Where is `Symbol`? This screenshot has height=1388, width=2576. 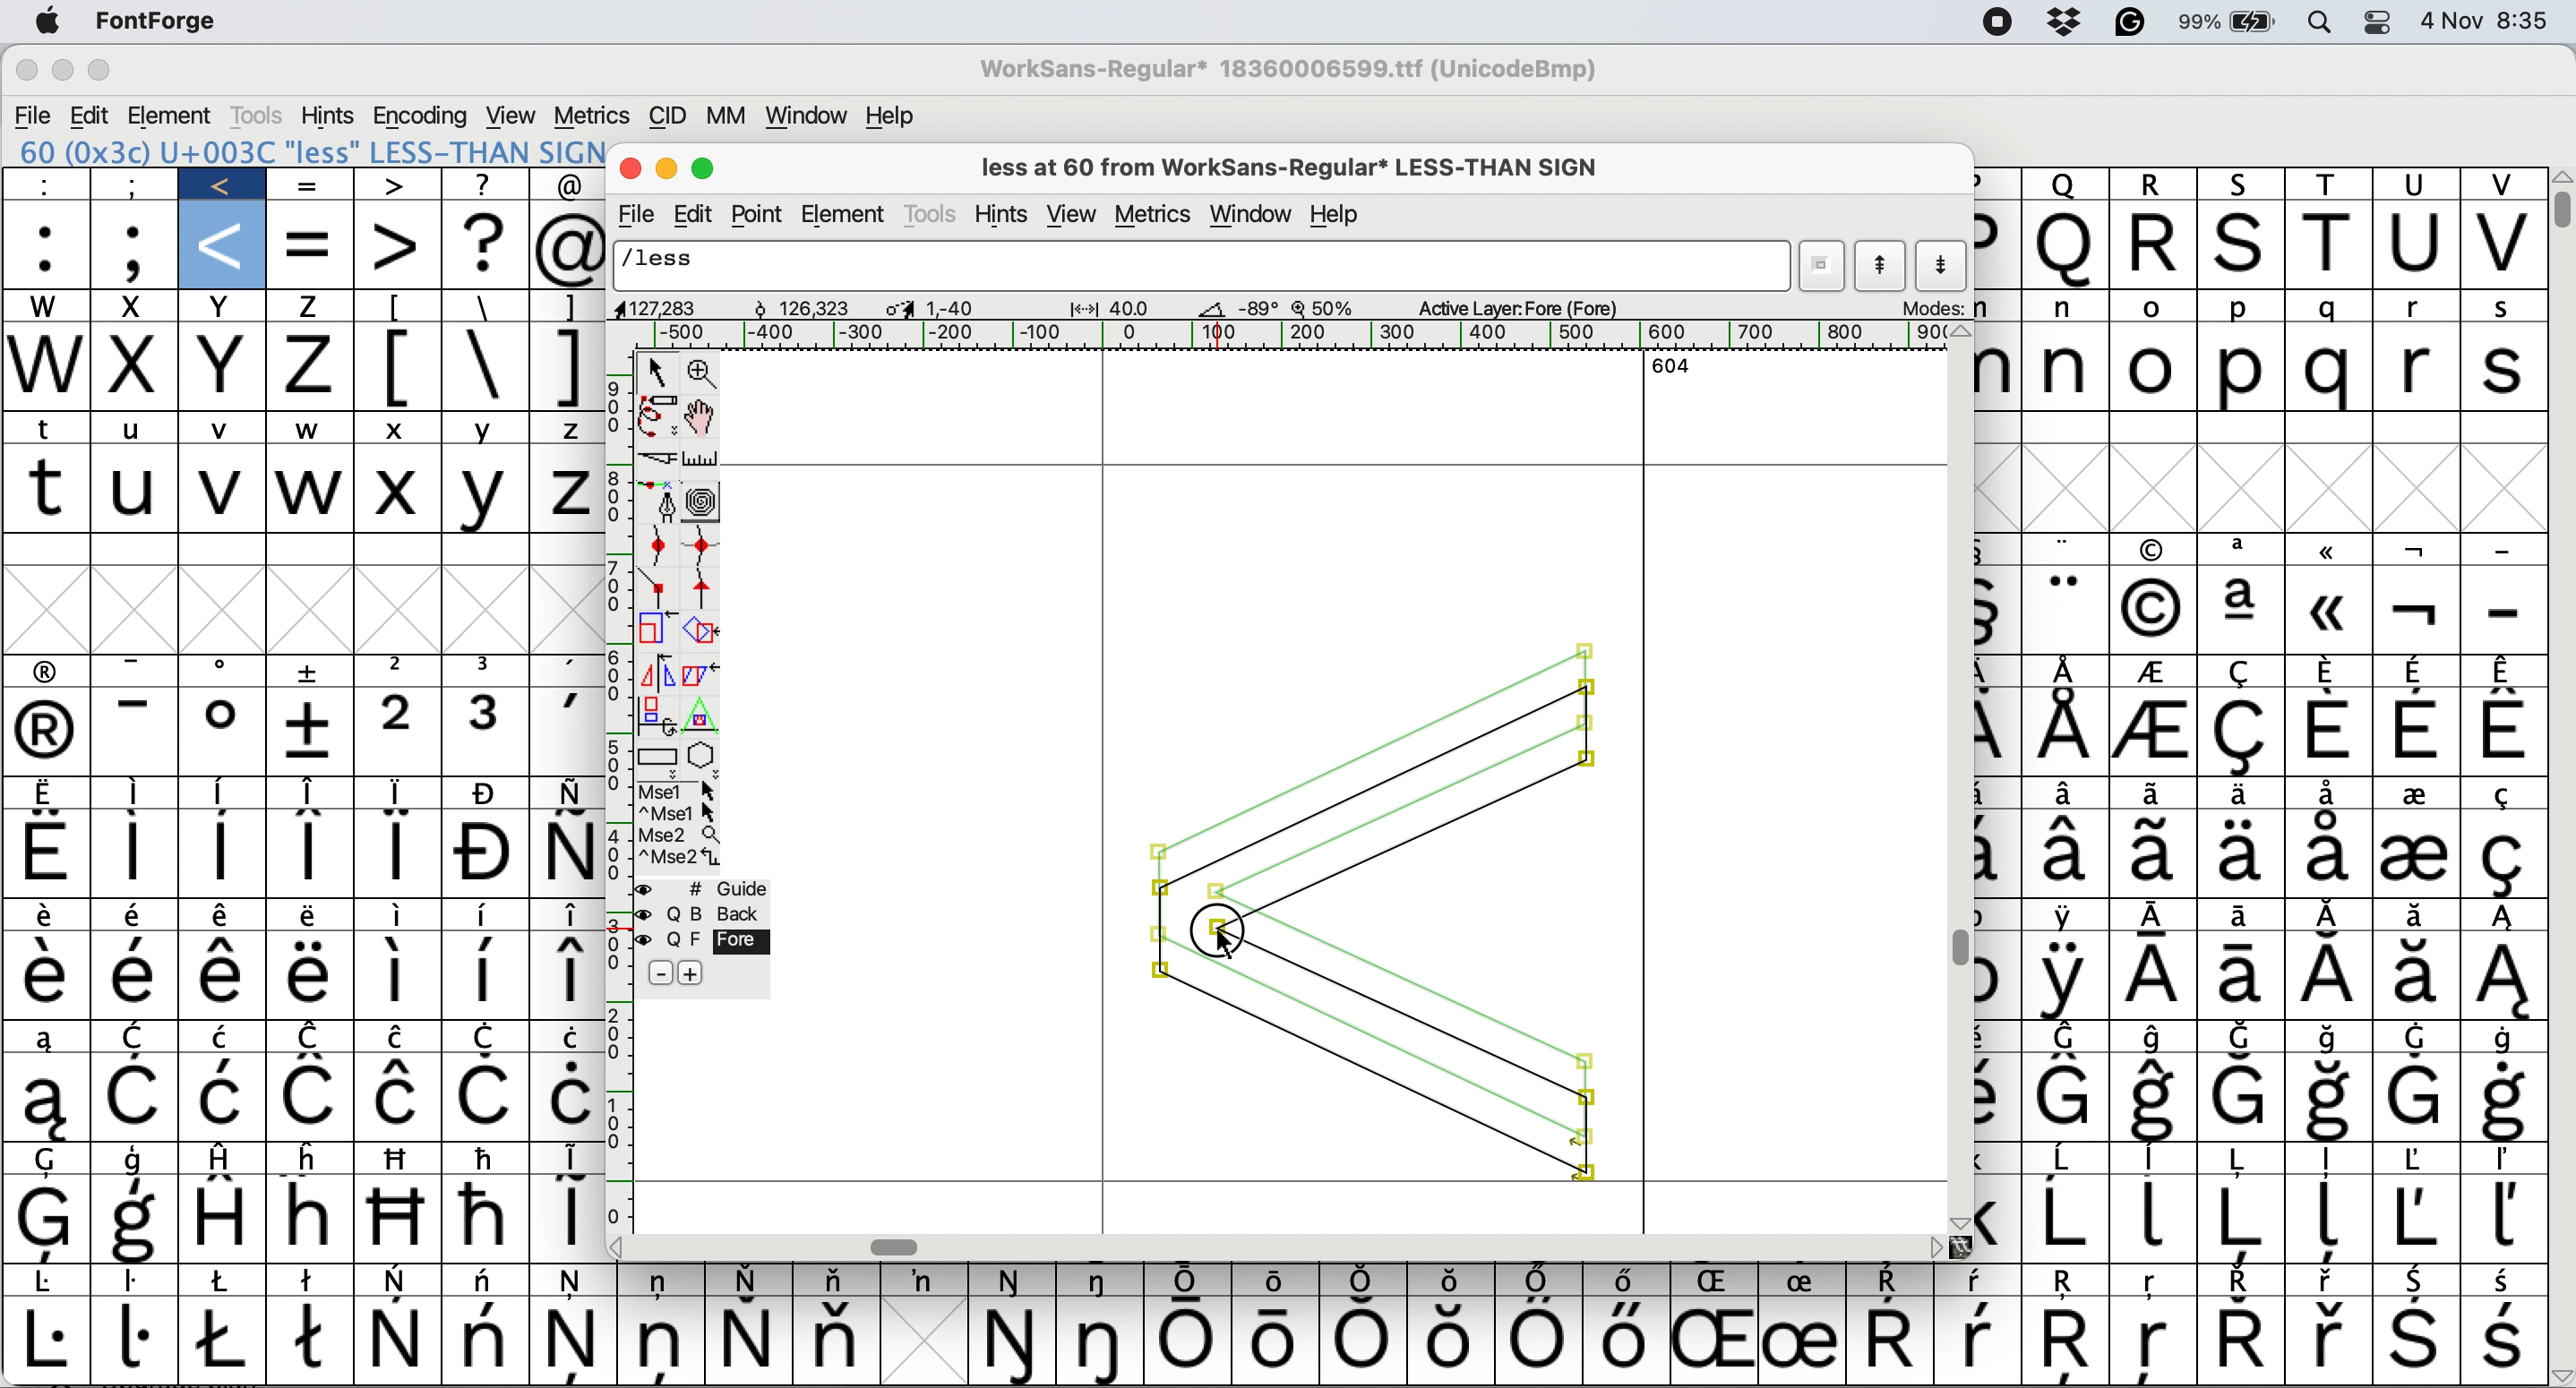 Symbol is located at coordinates (2245, 792).